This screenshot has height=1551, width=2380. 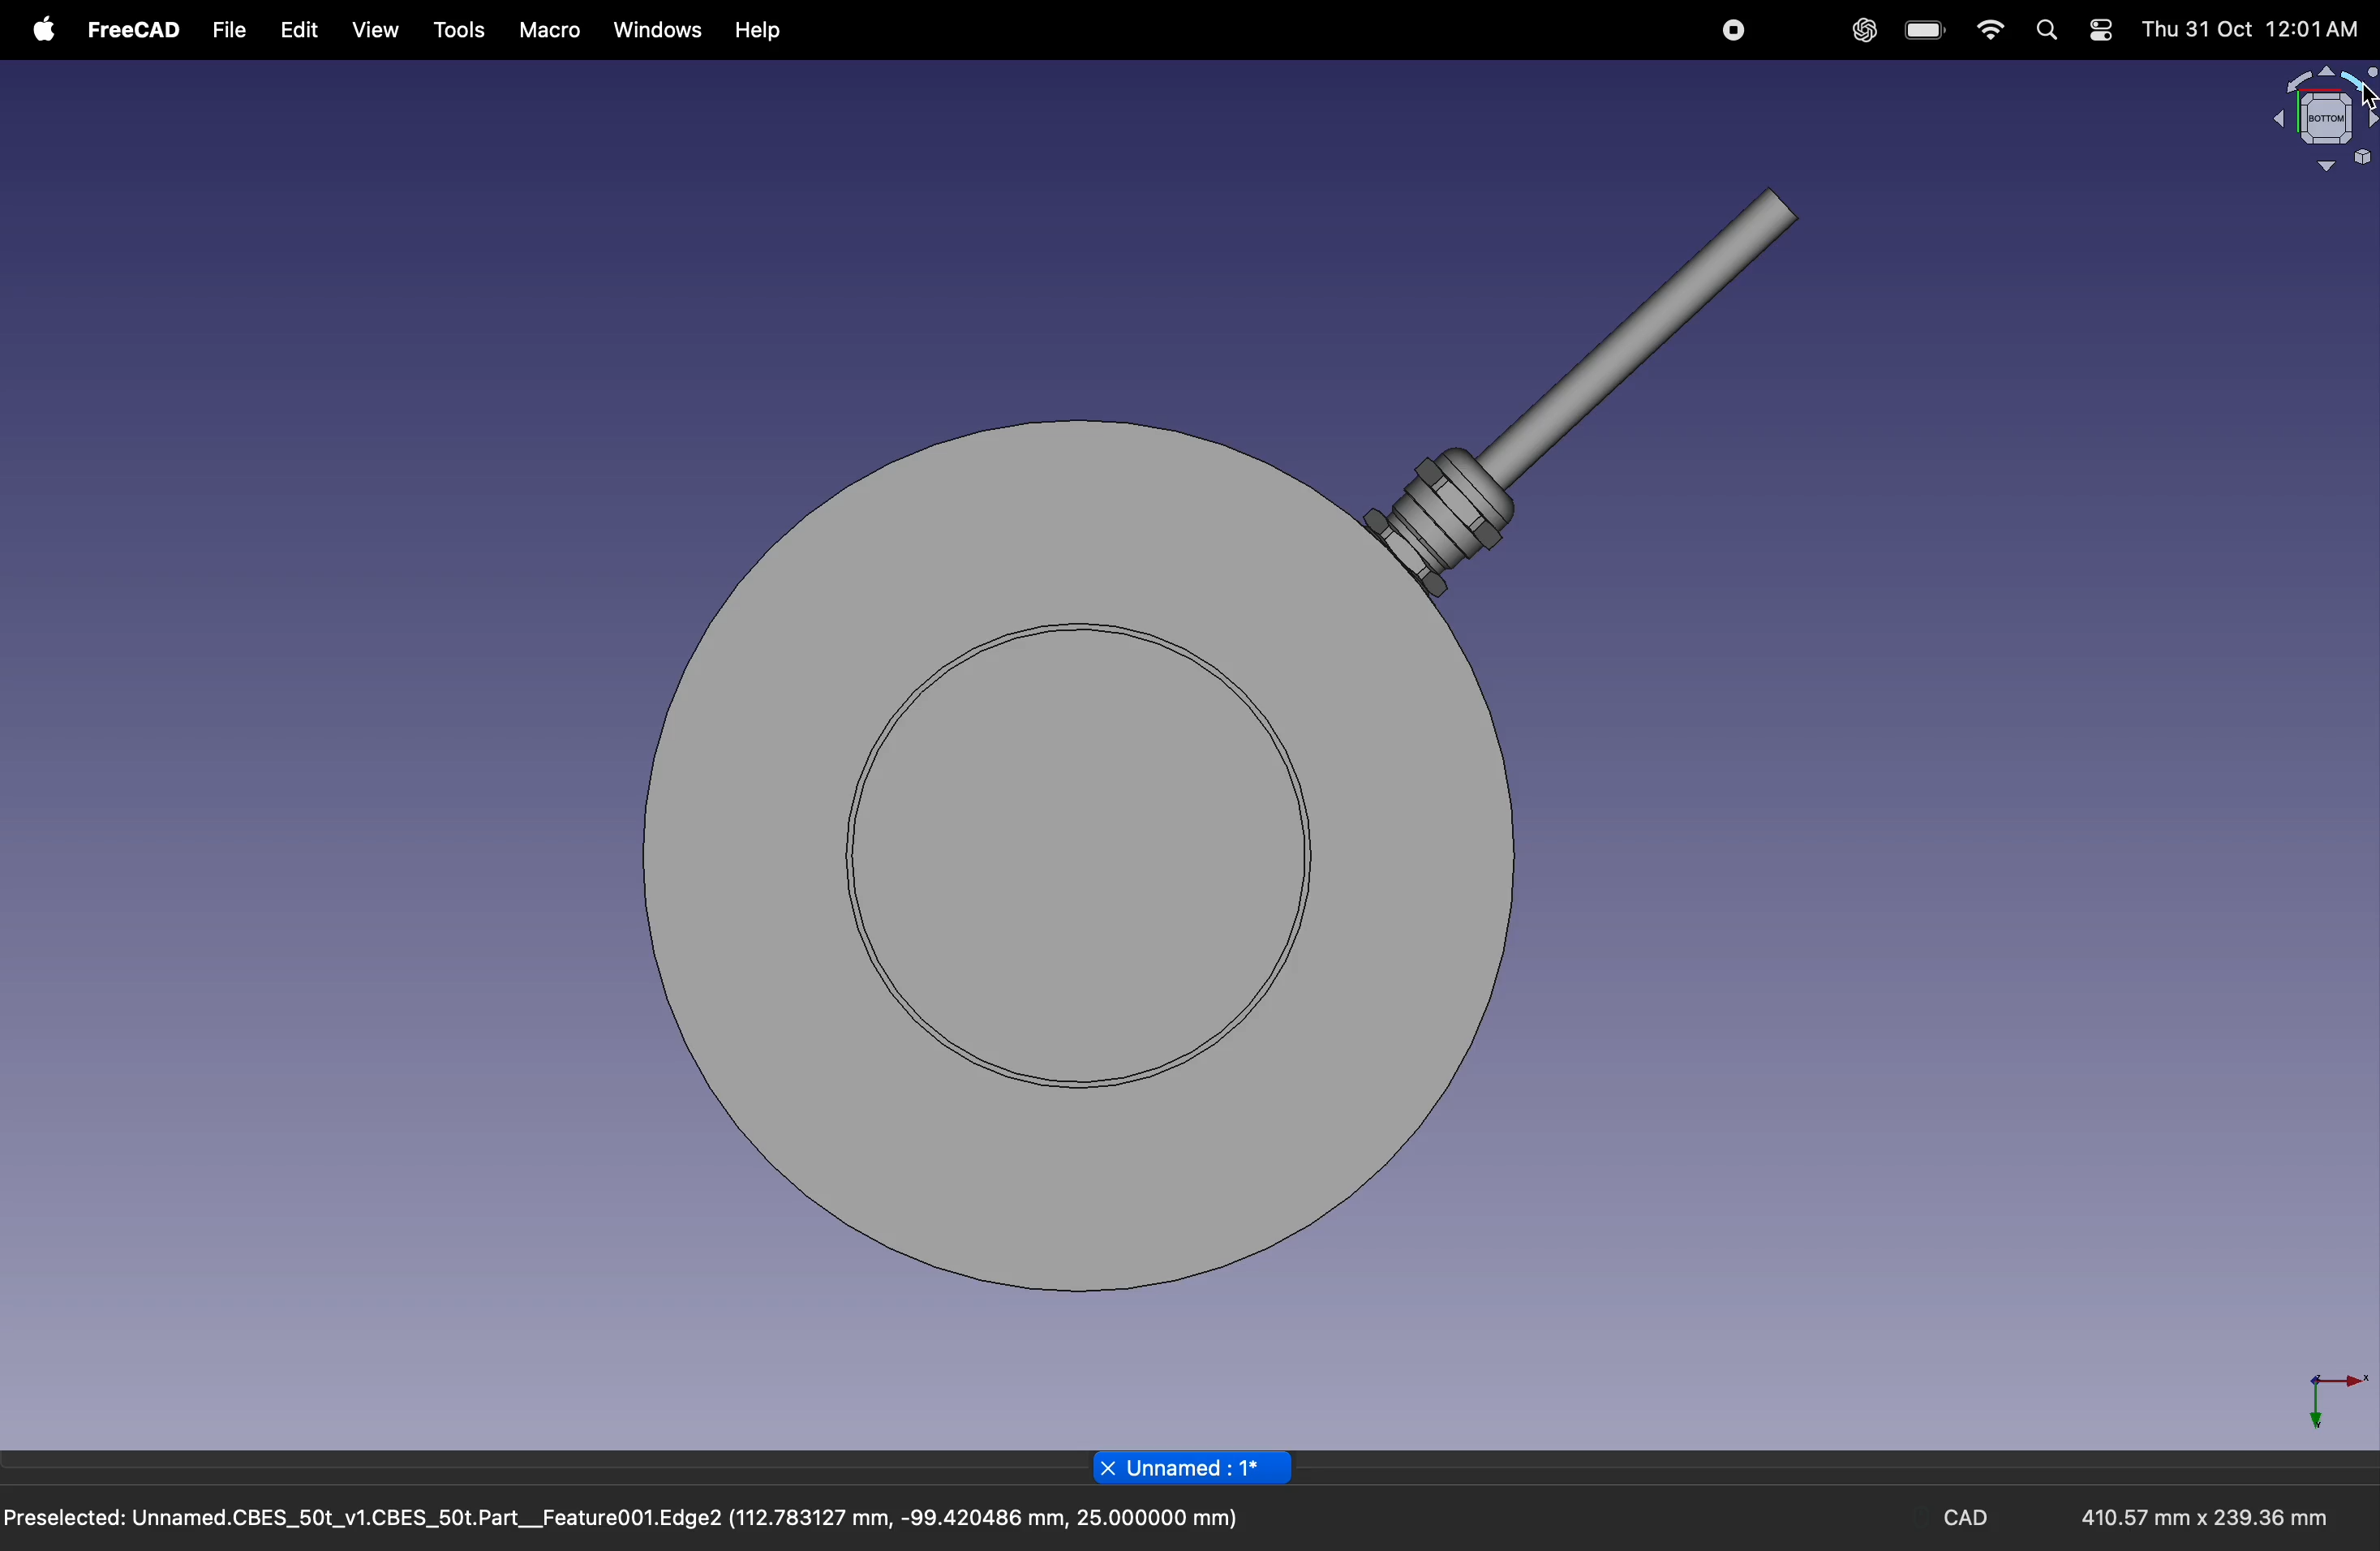 What do you see at coordinates (47, 31) in the screenshot?
I see `apple menu` at bounding box center [47, 31].